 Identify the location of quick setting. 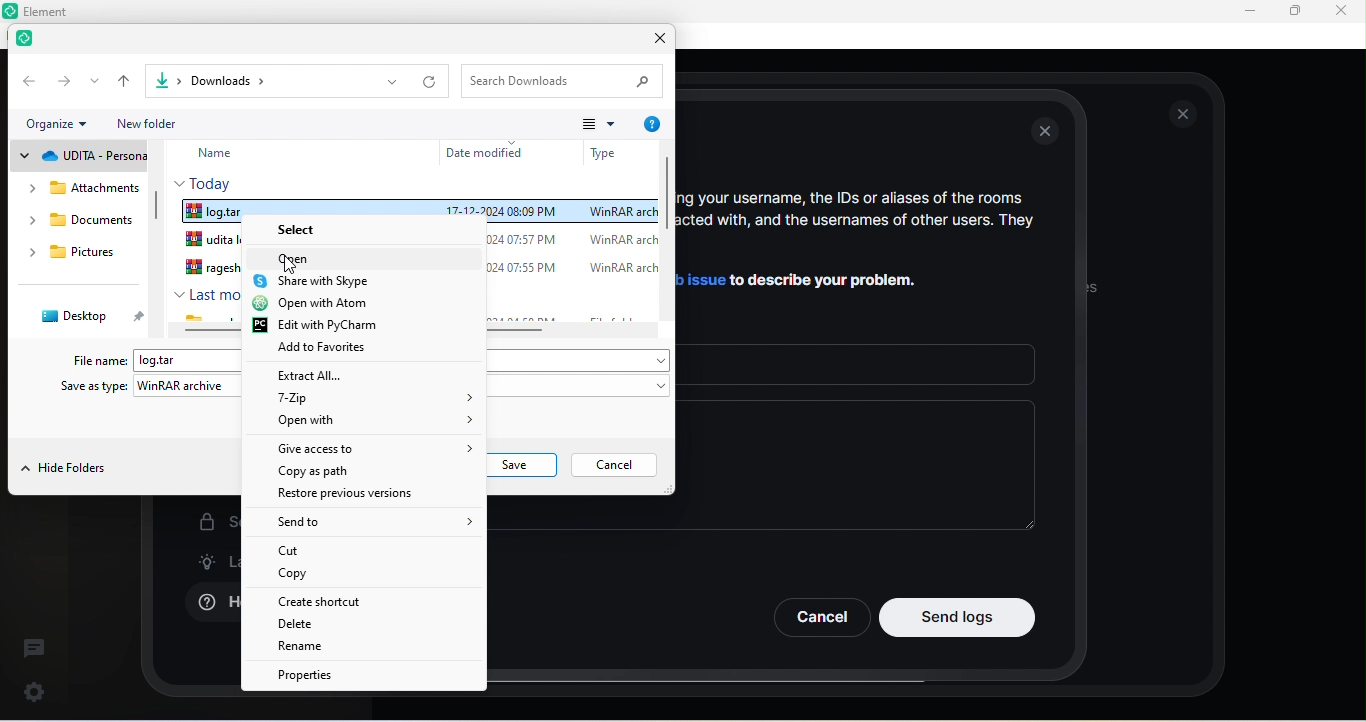
(35, 688).